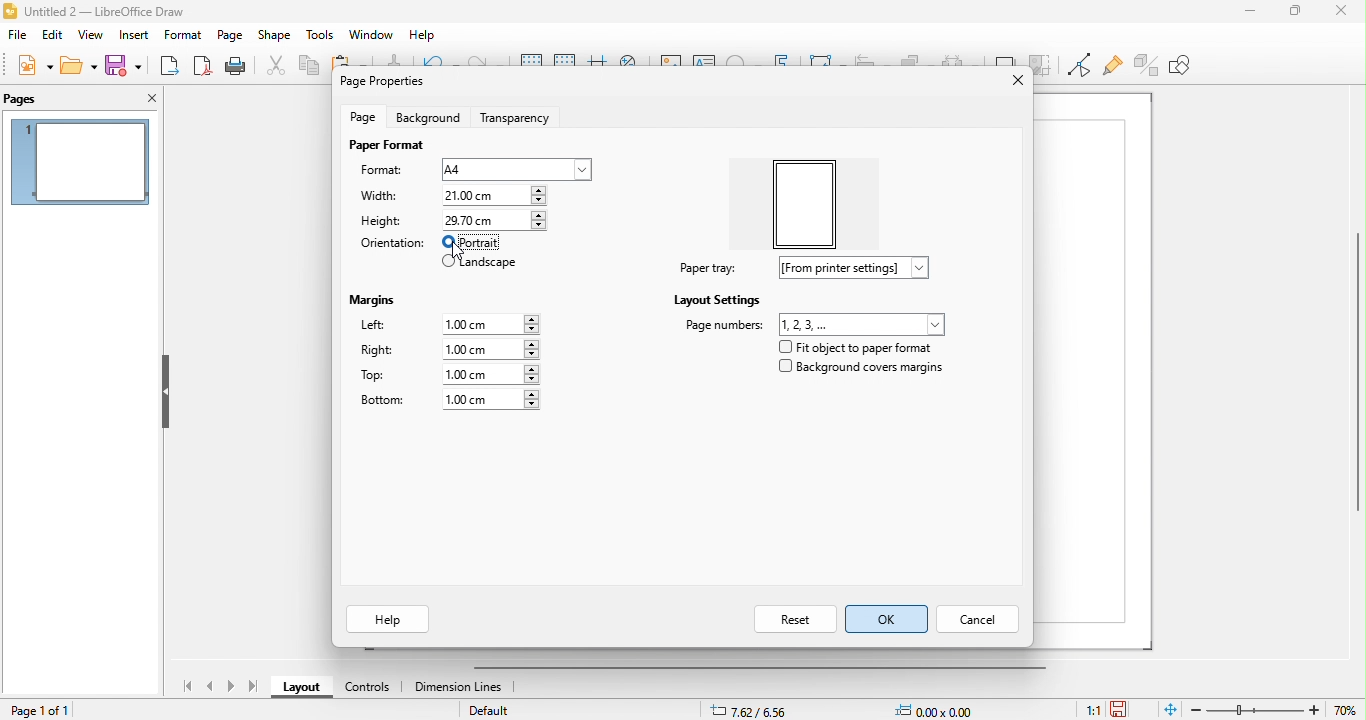 Image resolution: width=1366 pixels, height=720 pixels. Describe the element at coordinates (125, 65) in the screenshot. I see `save` at that location.